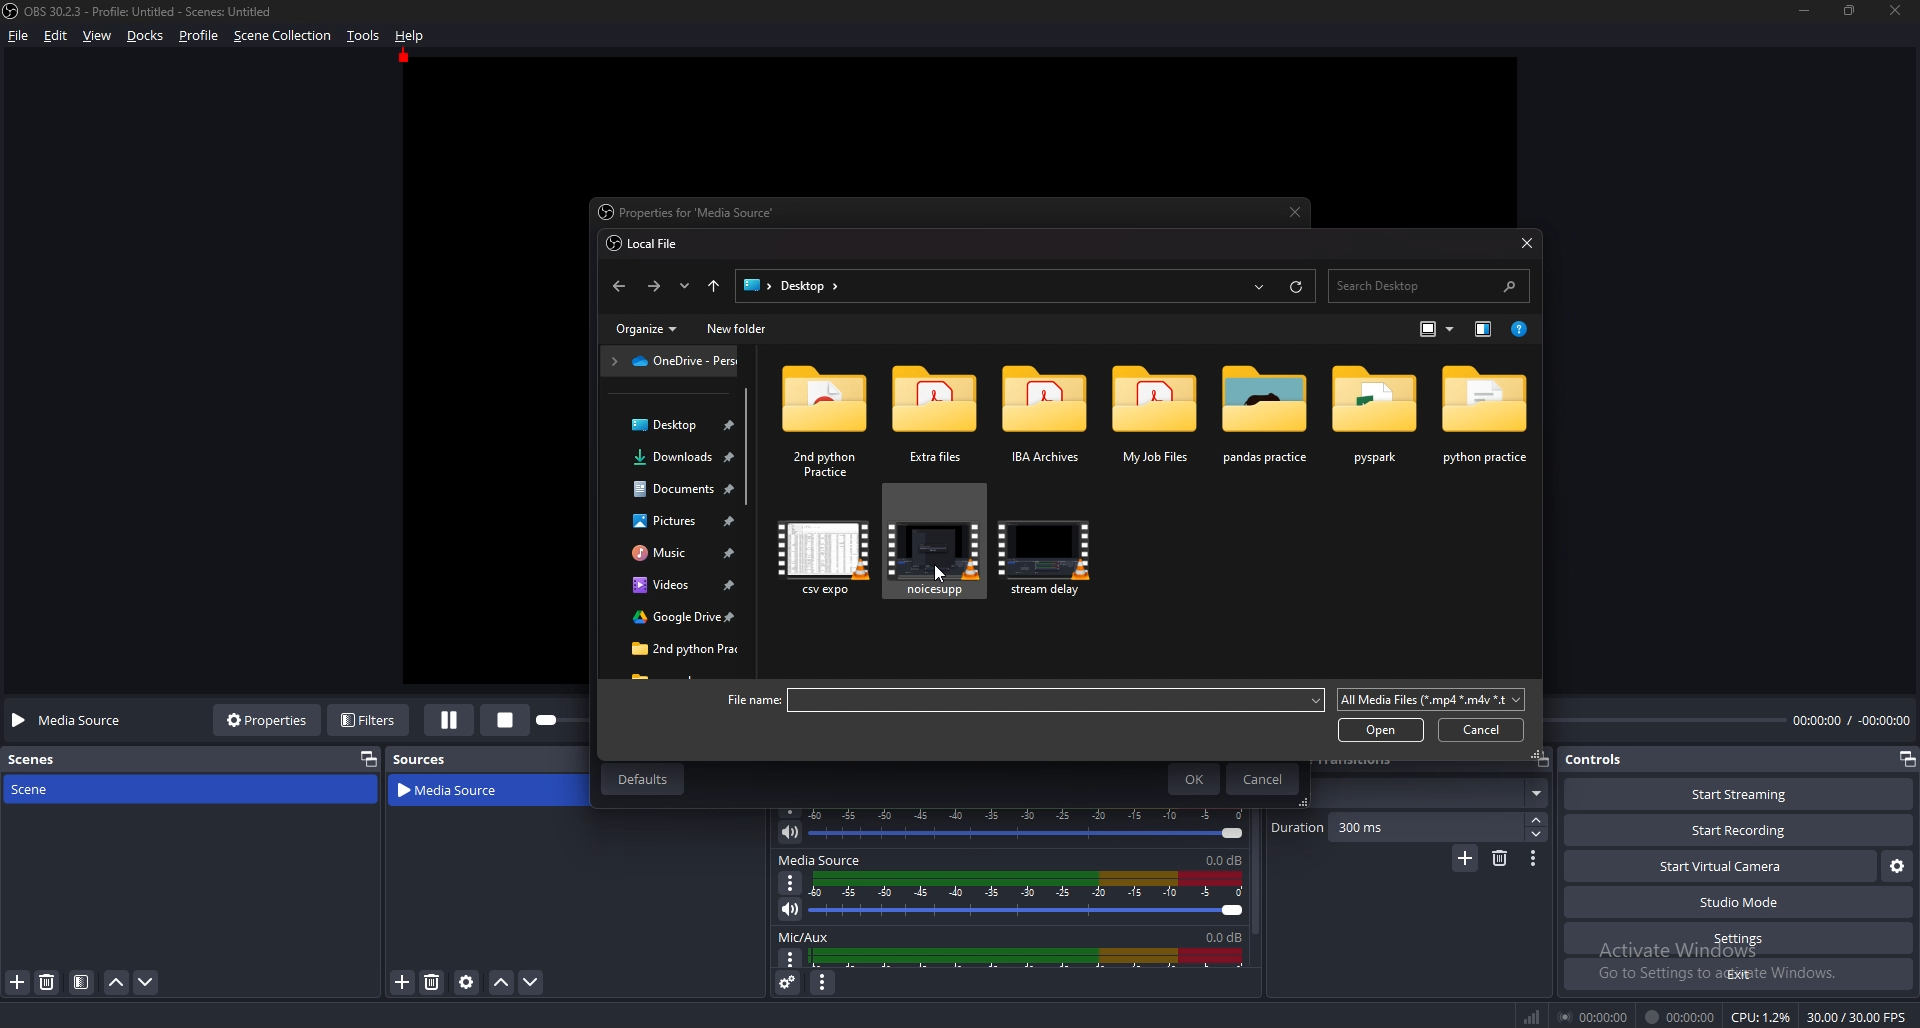  I want to click on view, so click(98, 37).